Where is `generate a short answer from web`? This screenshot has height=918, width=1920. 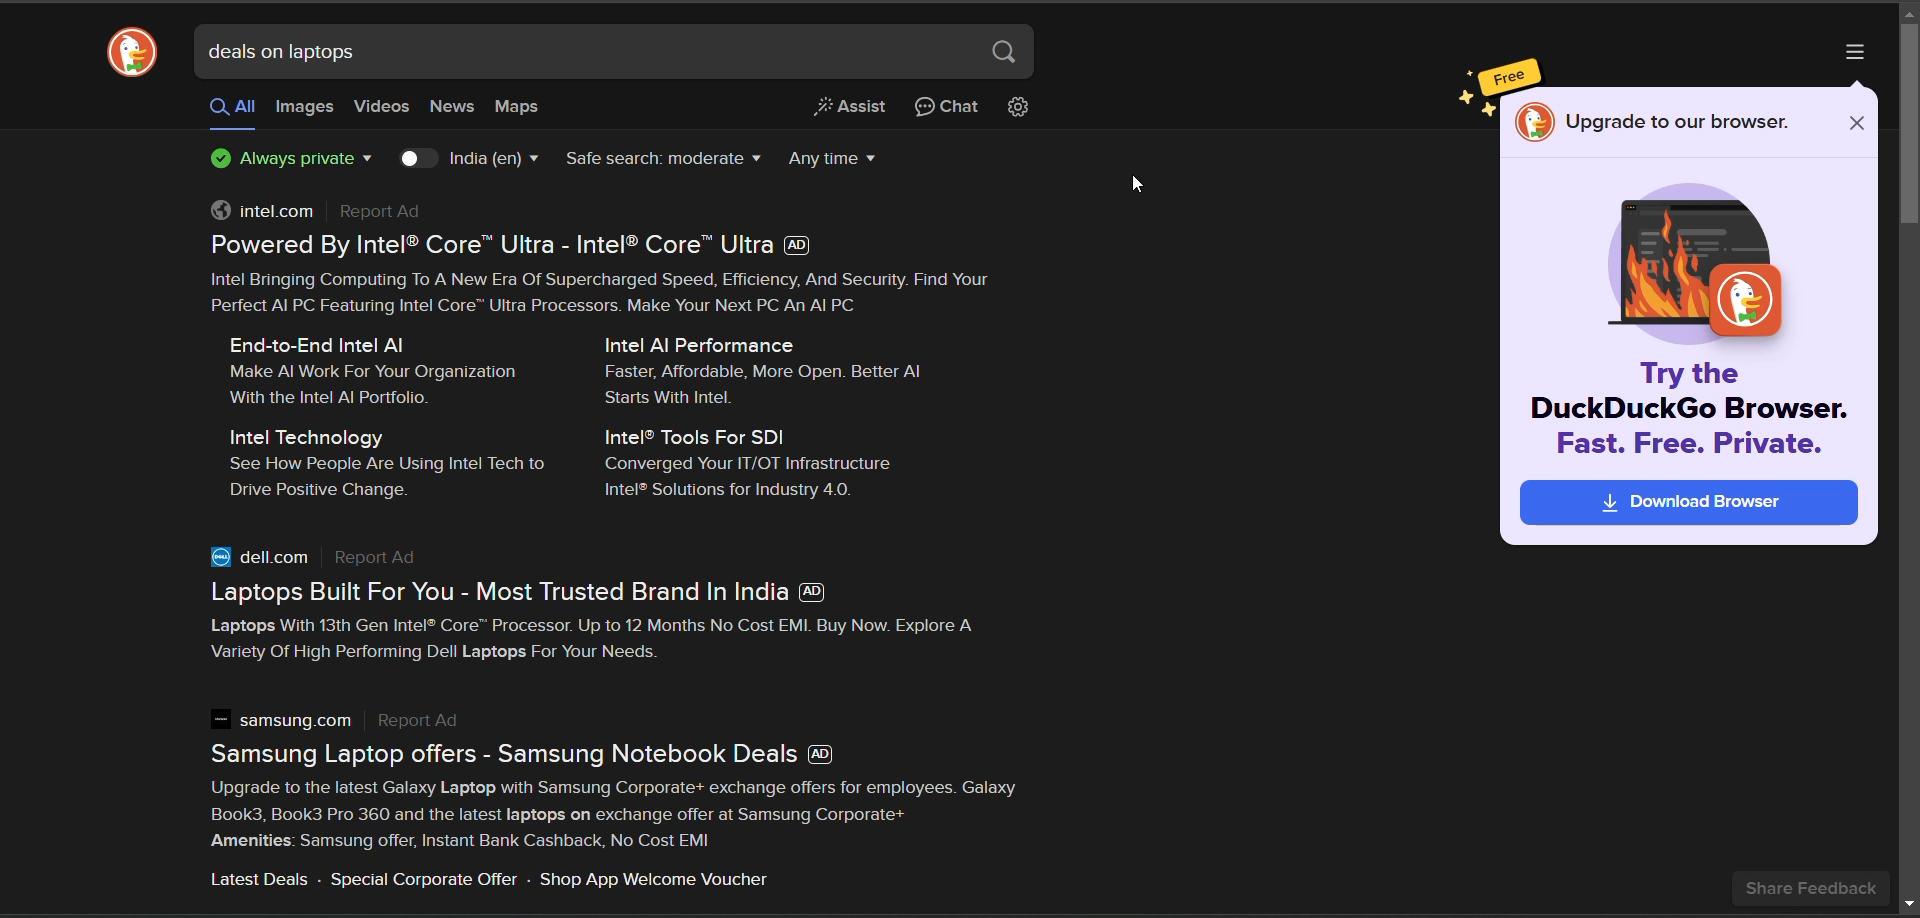 generate a short answer from web is located at coordinates (852, 110).